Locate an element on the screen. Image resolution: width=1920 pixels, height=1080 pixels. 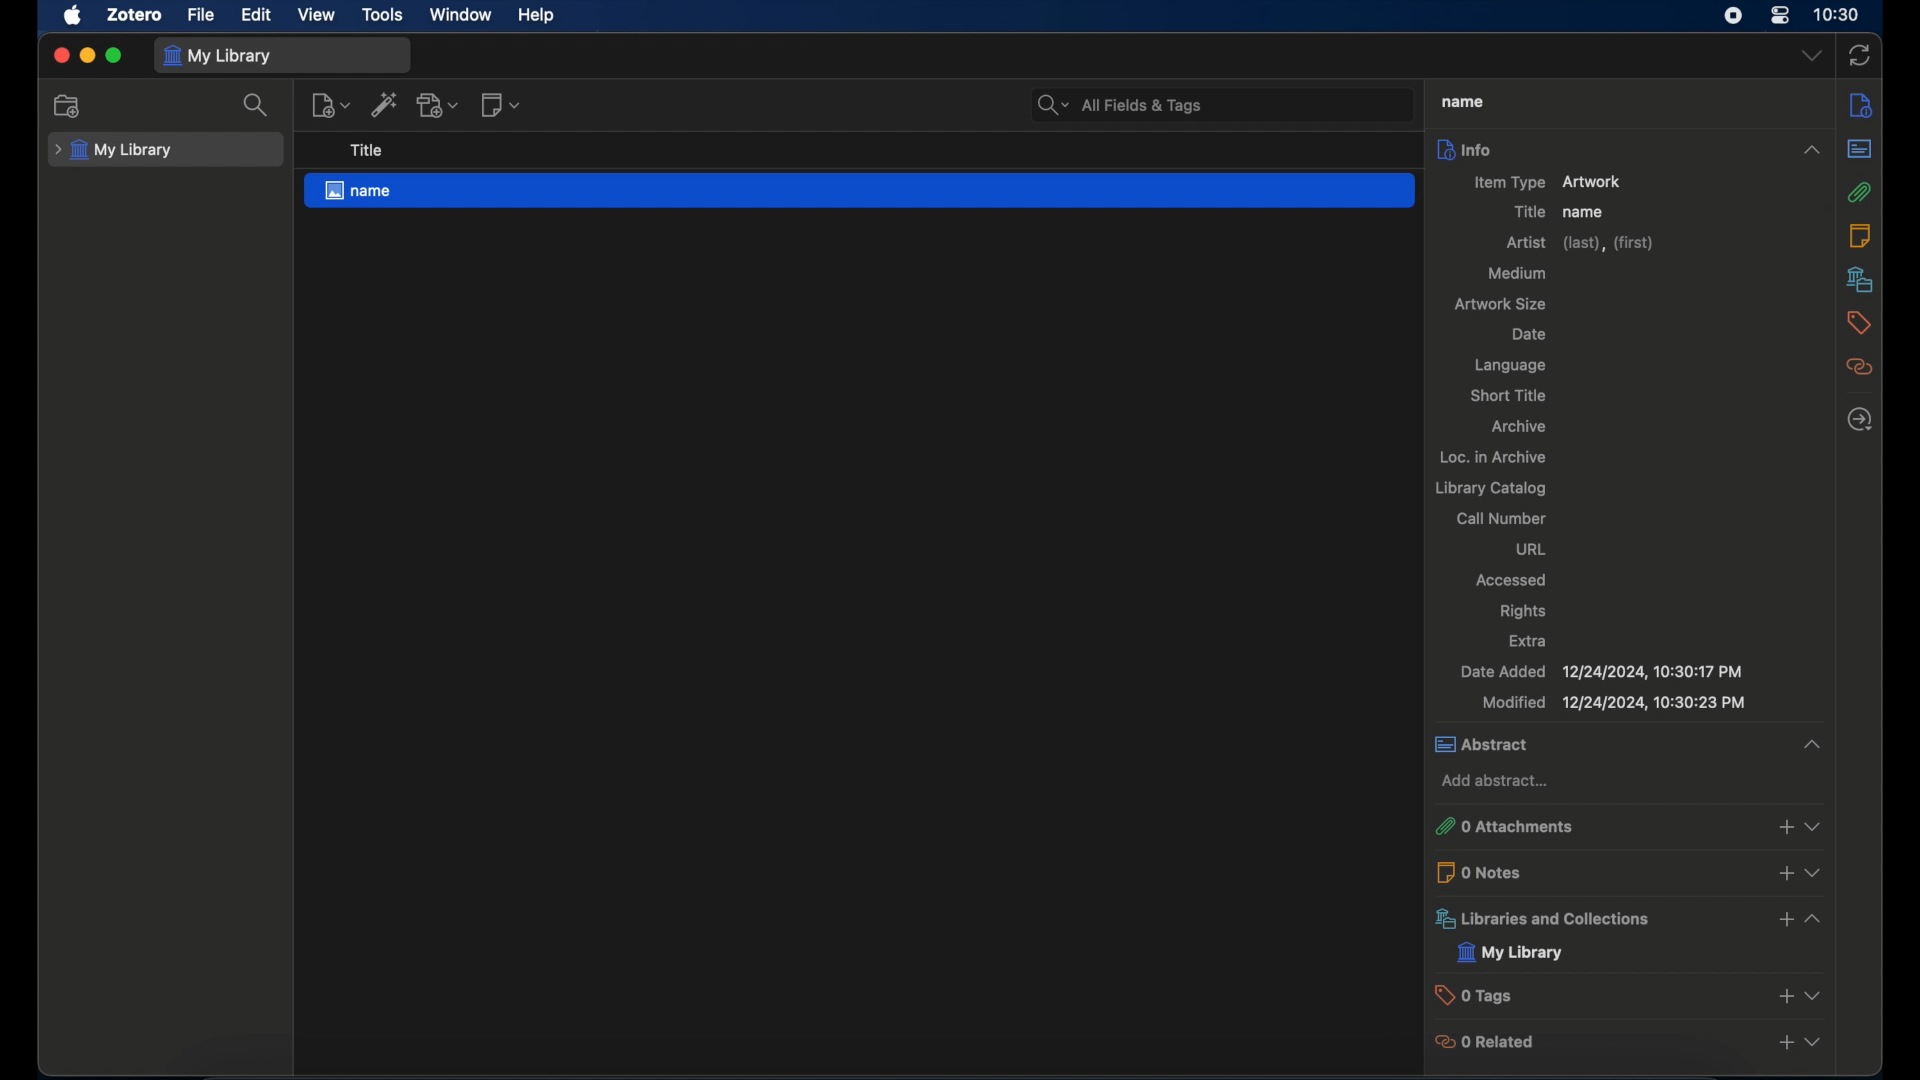
add abstract is located at coordinates (1496, 781).